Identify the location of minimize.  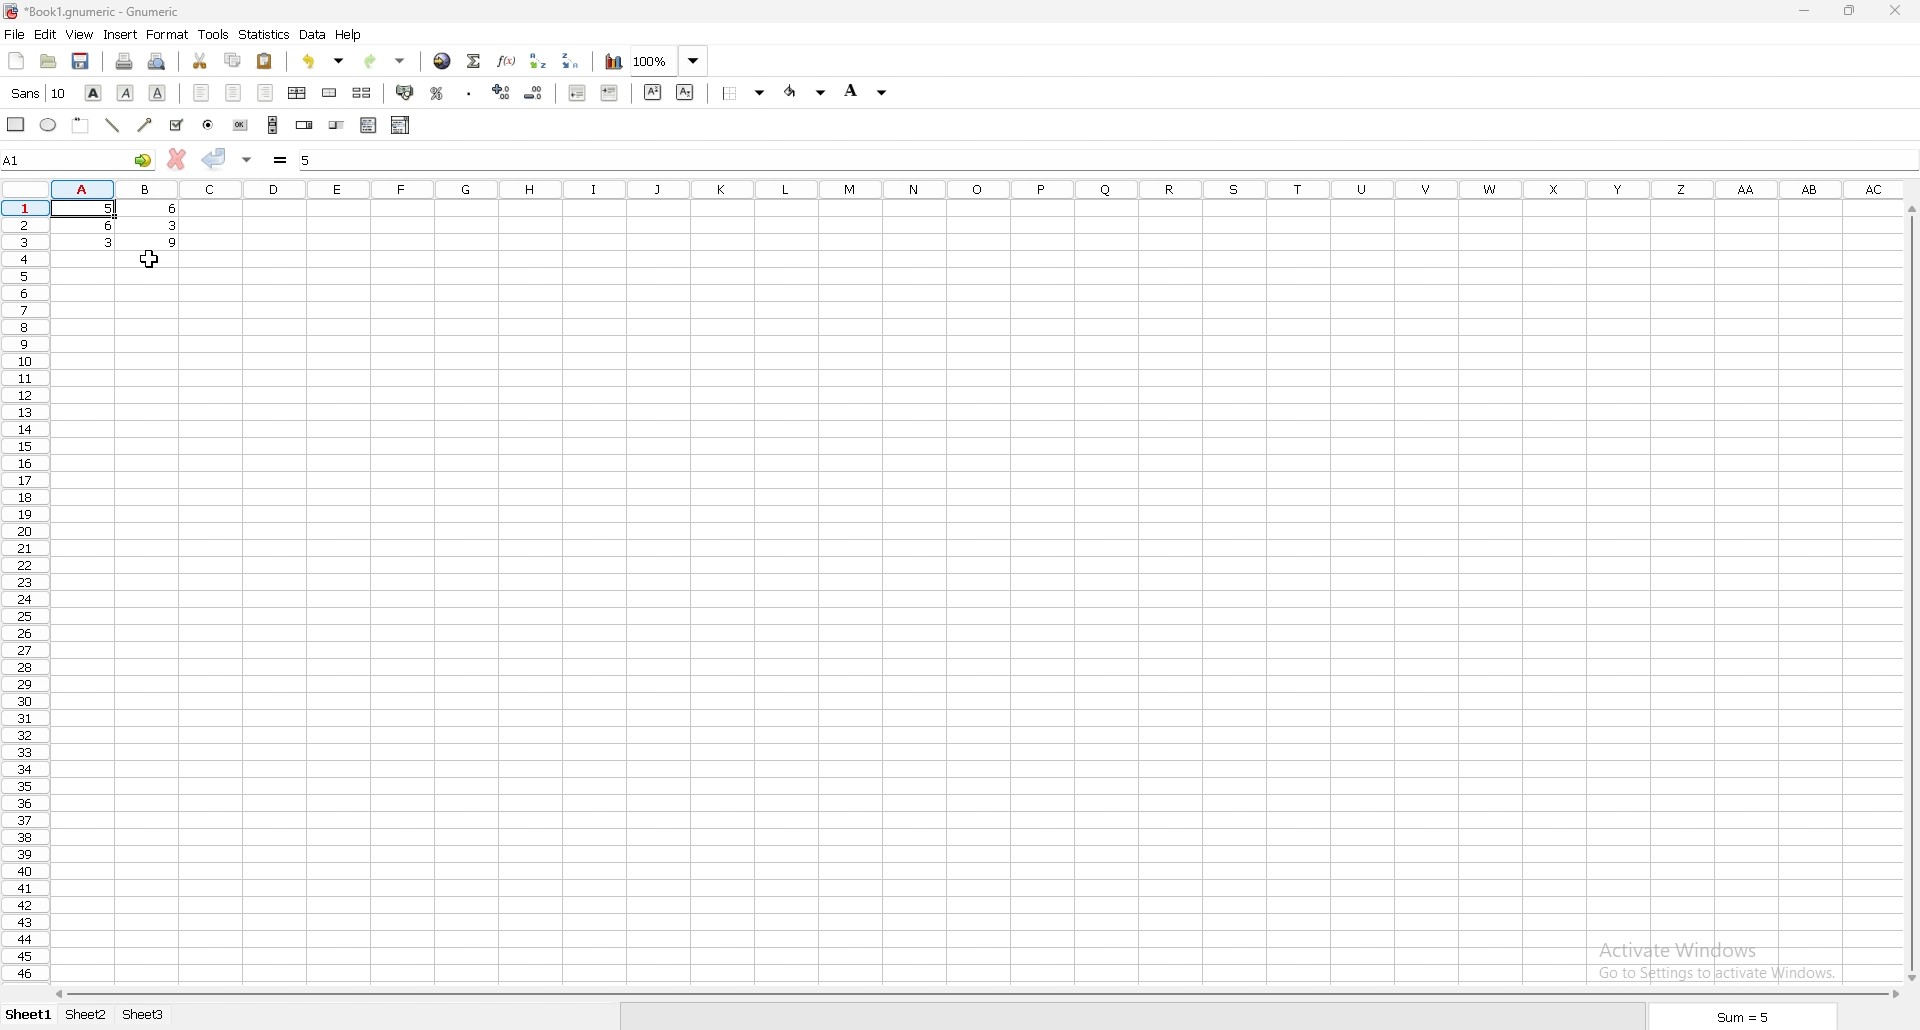
(1804, 11).